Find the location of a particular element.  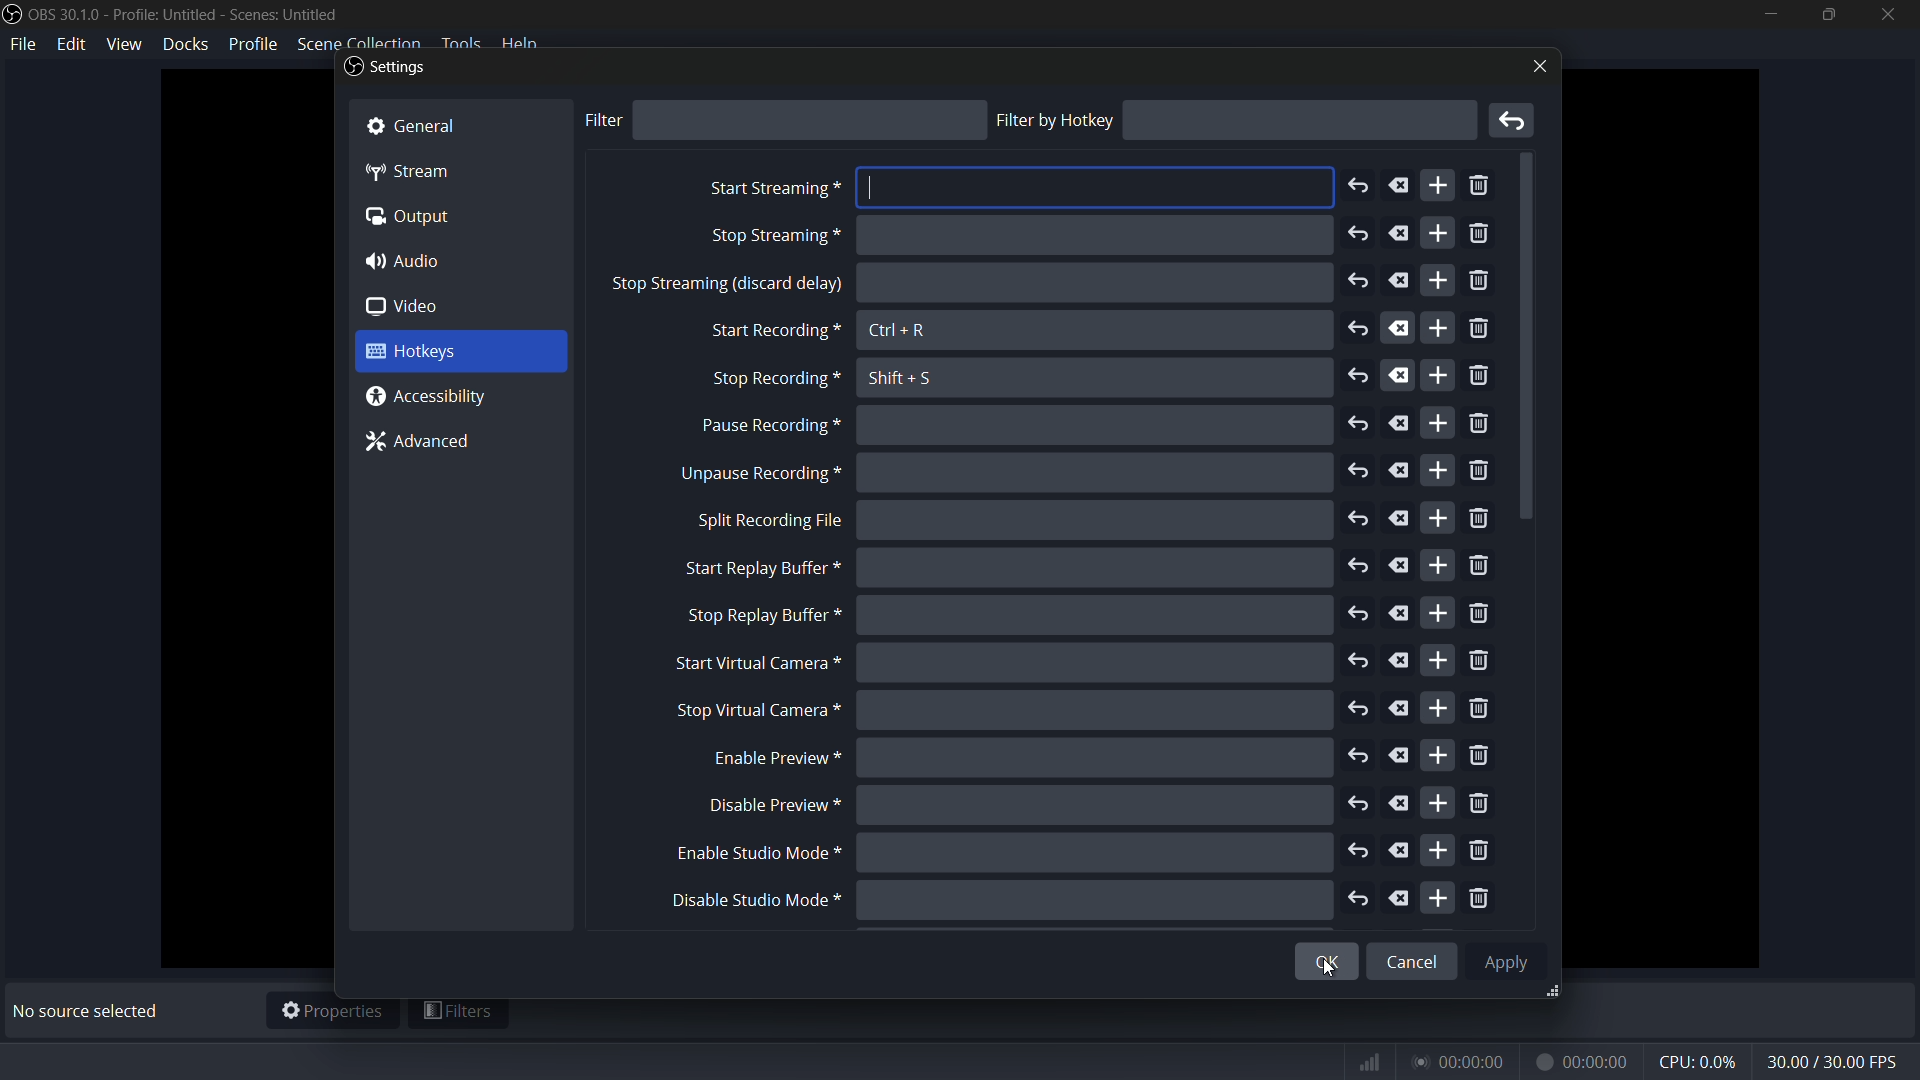

delete is located at coordinates (1400, 804).